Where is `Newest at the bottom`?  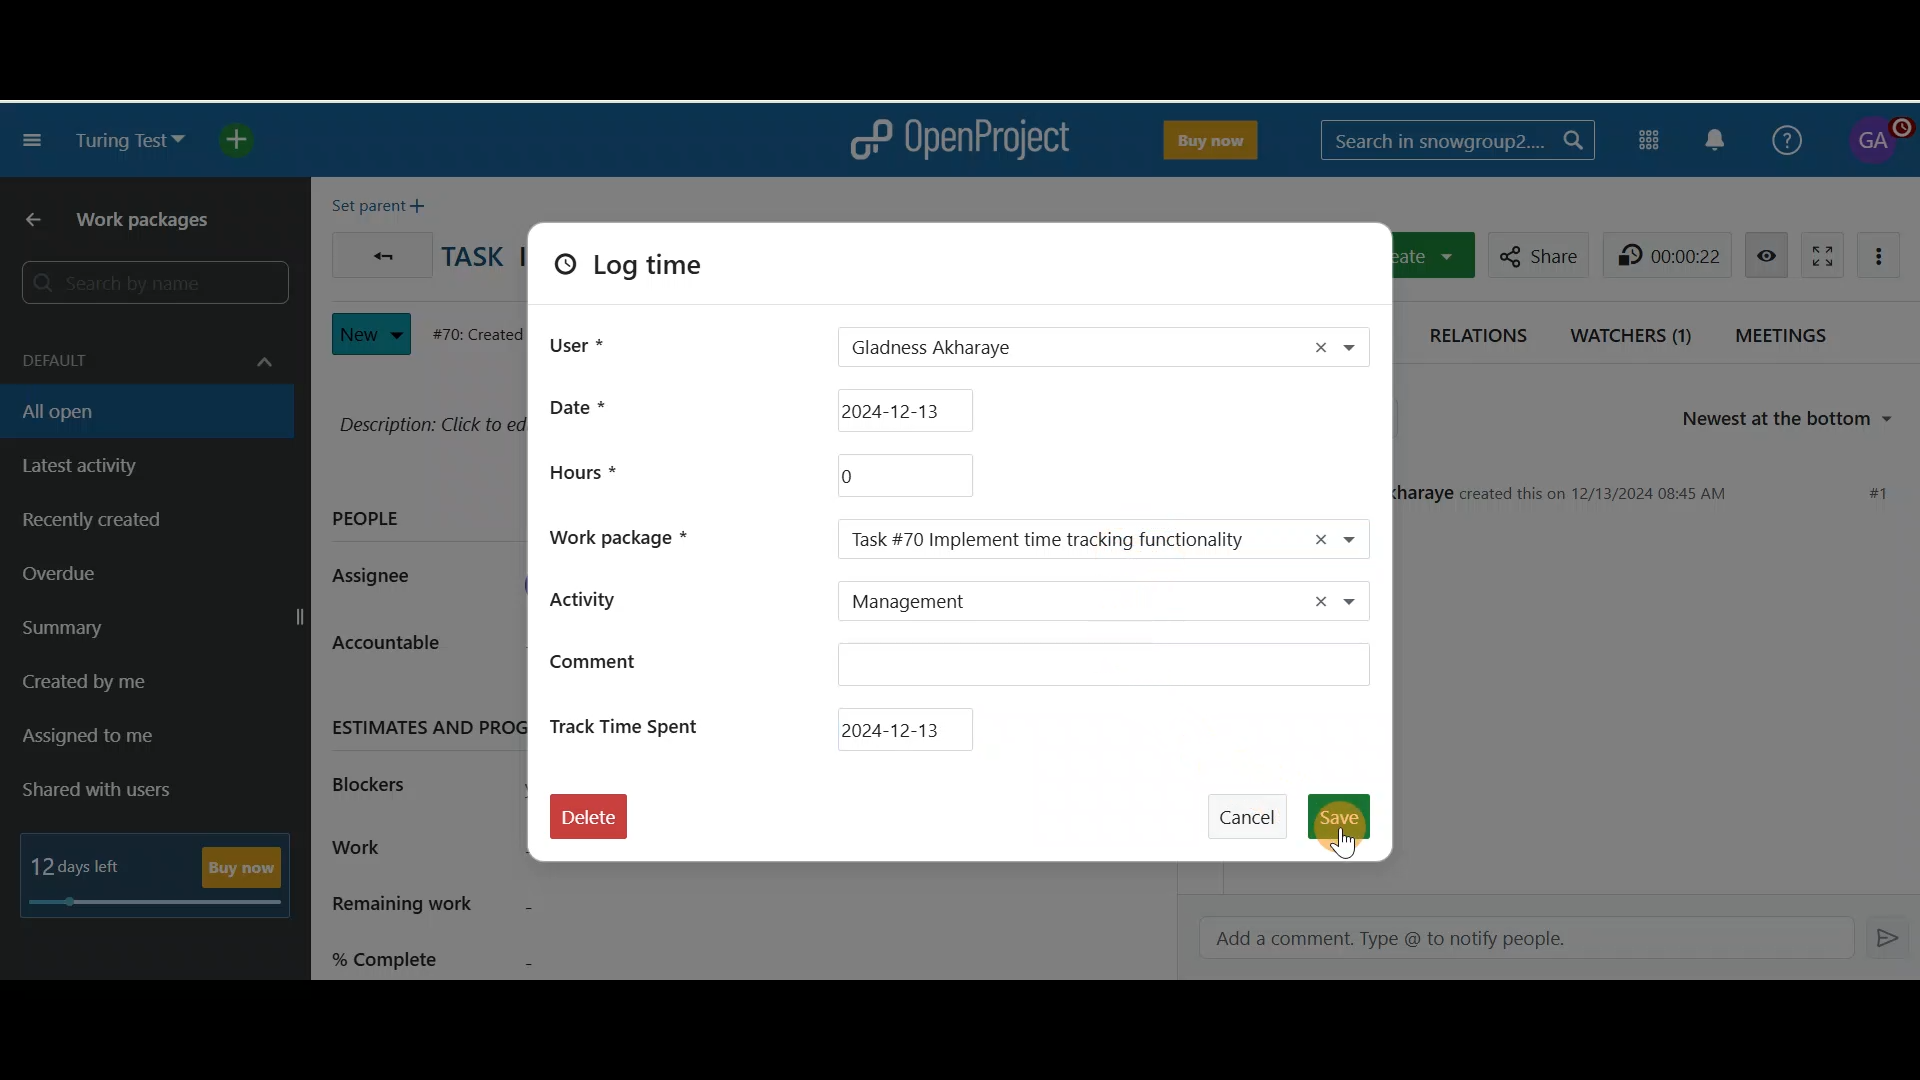 Newest at the bottom is located at coordinates (1798, 420).